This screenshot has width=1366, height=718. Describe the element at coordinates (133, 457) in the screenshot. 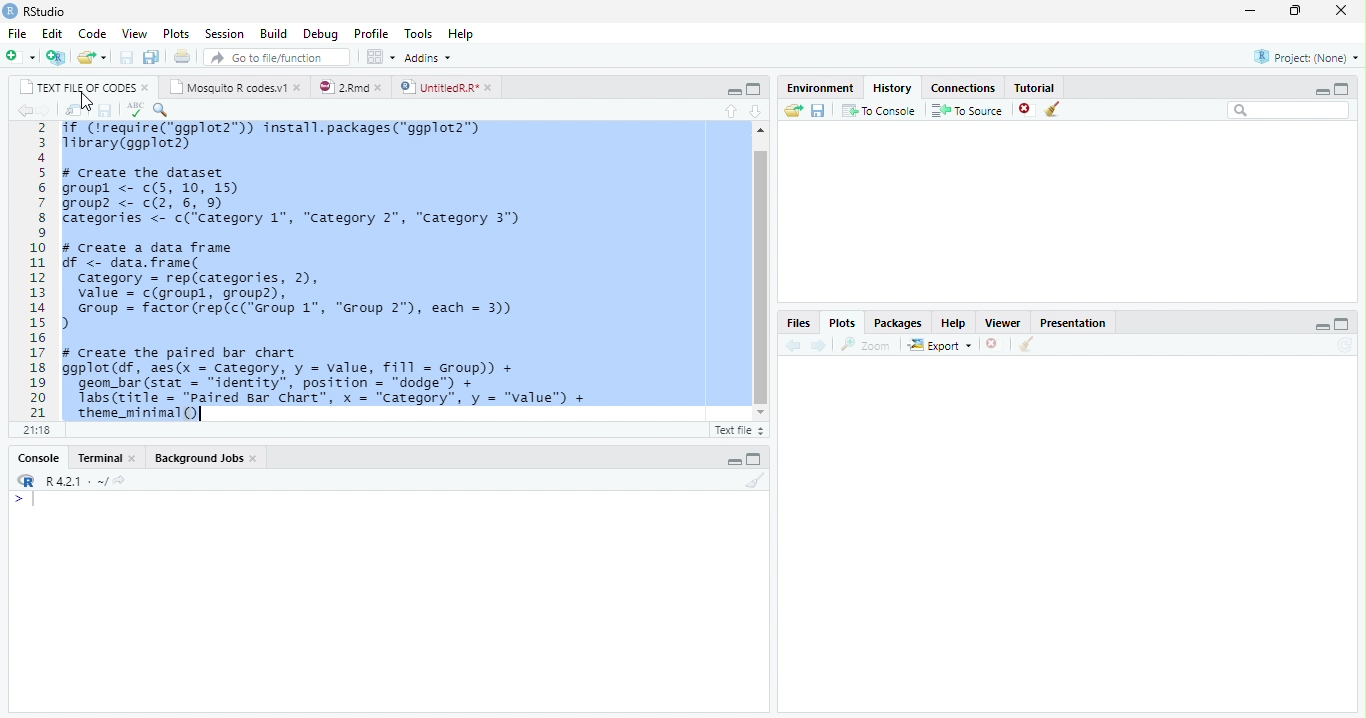

I see `close` at that location.